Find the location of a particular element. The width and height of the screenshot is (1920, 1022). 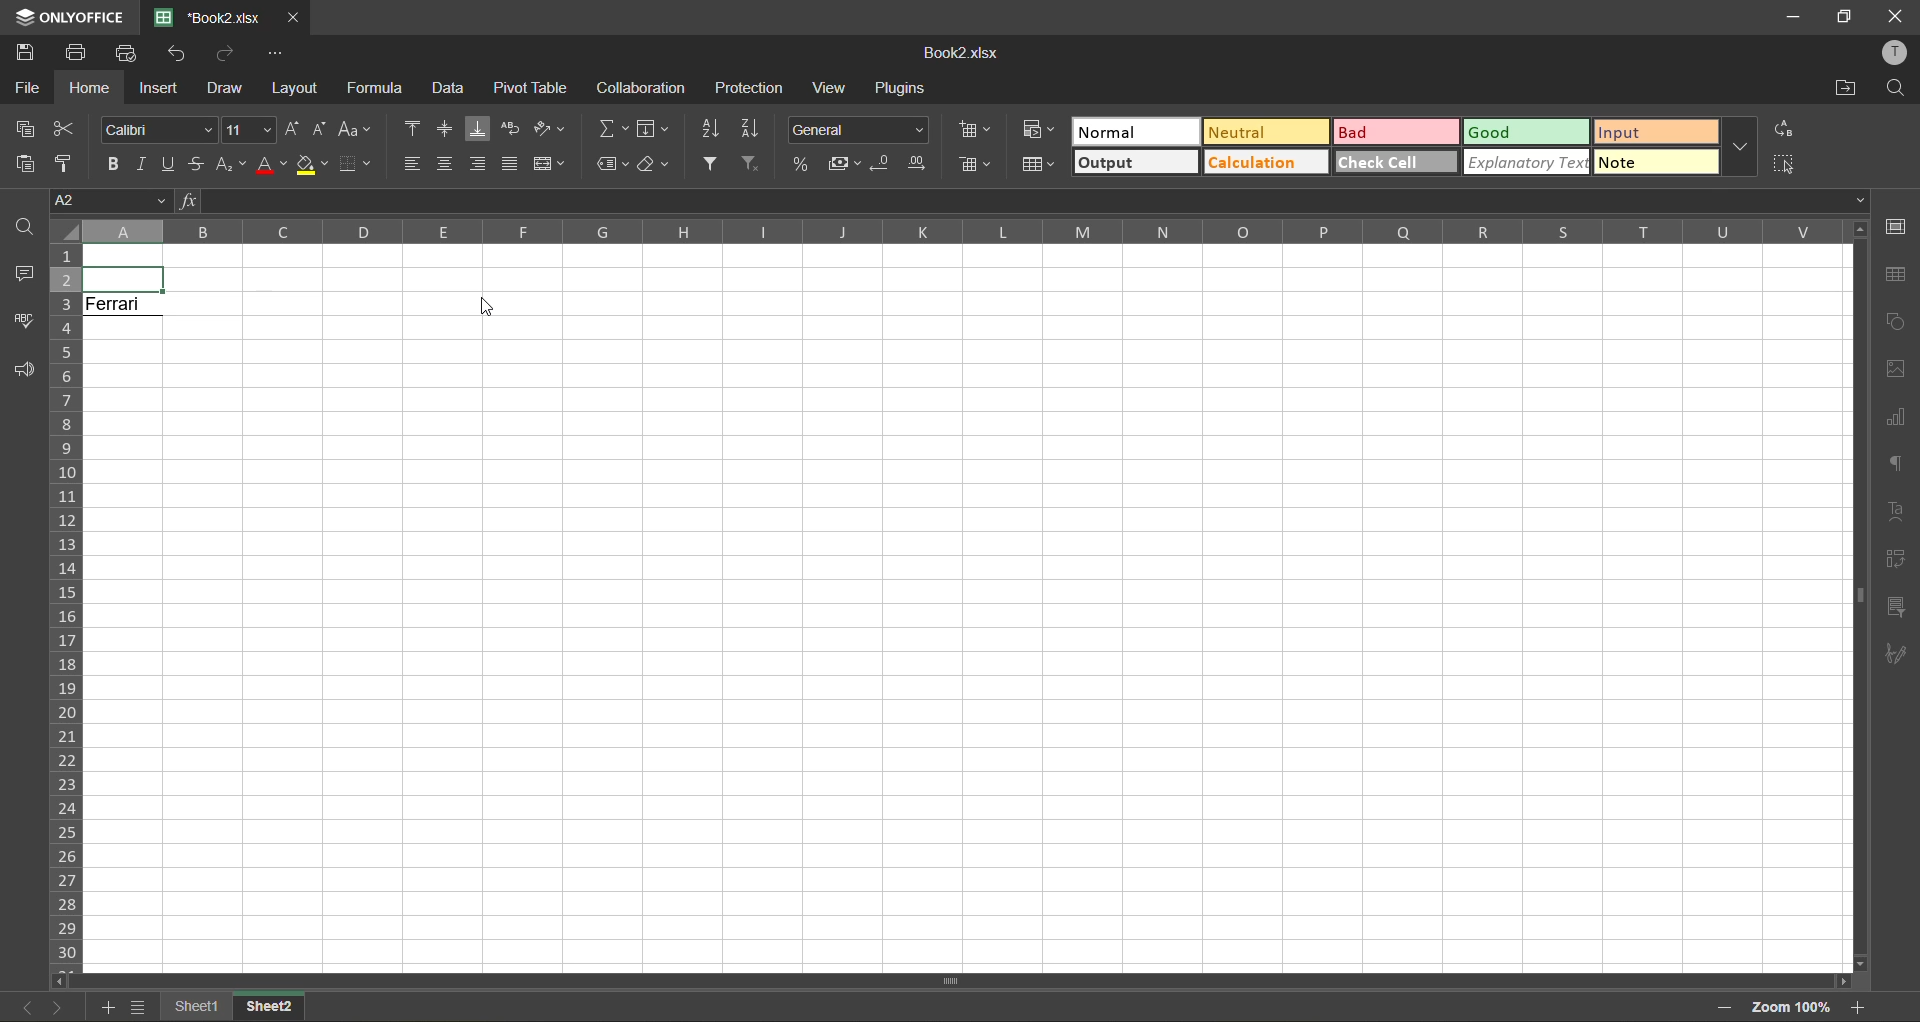

Scrollbar  is located at coordinates (955, 977).